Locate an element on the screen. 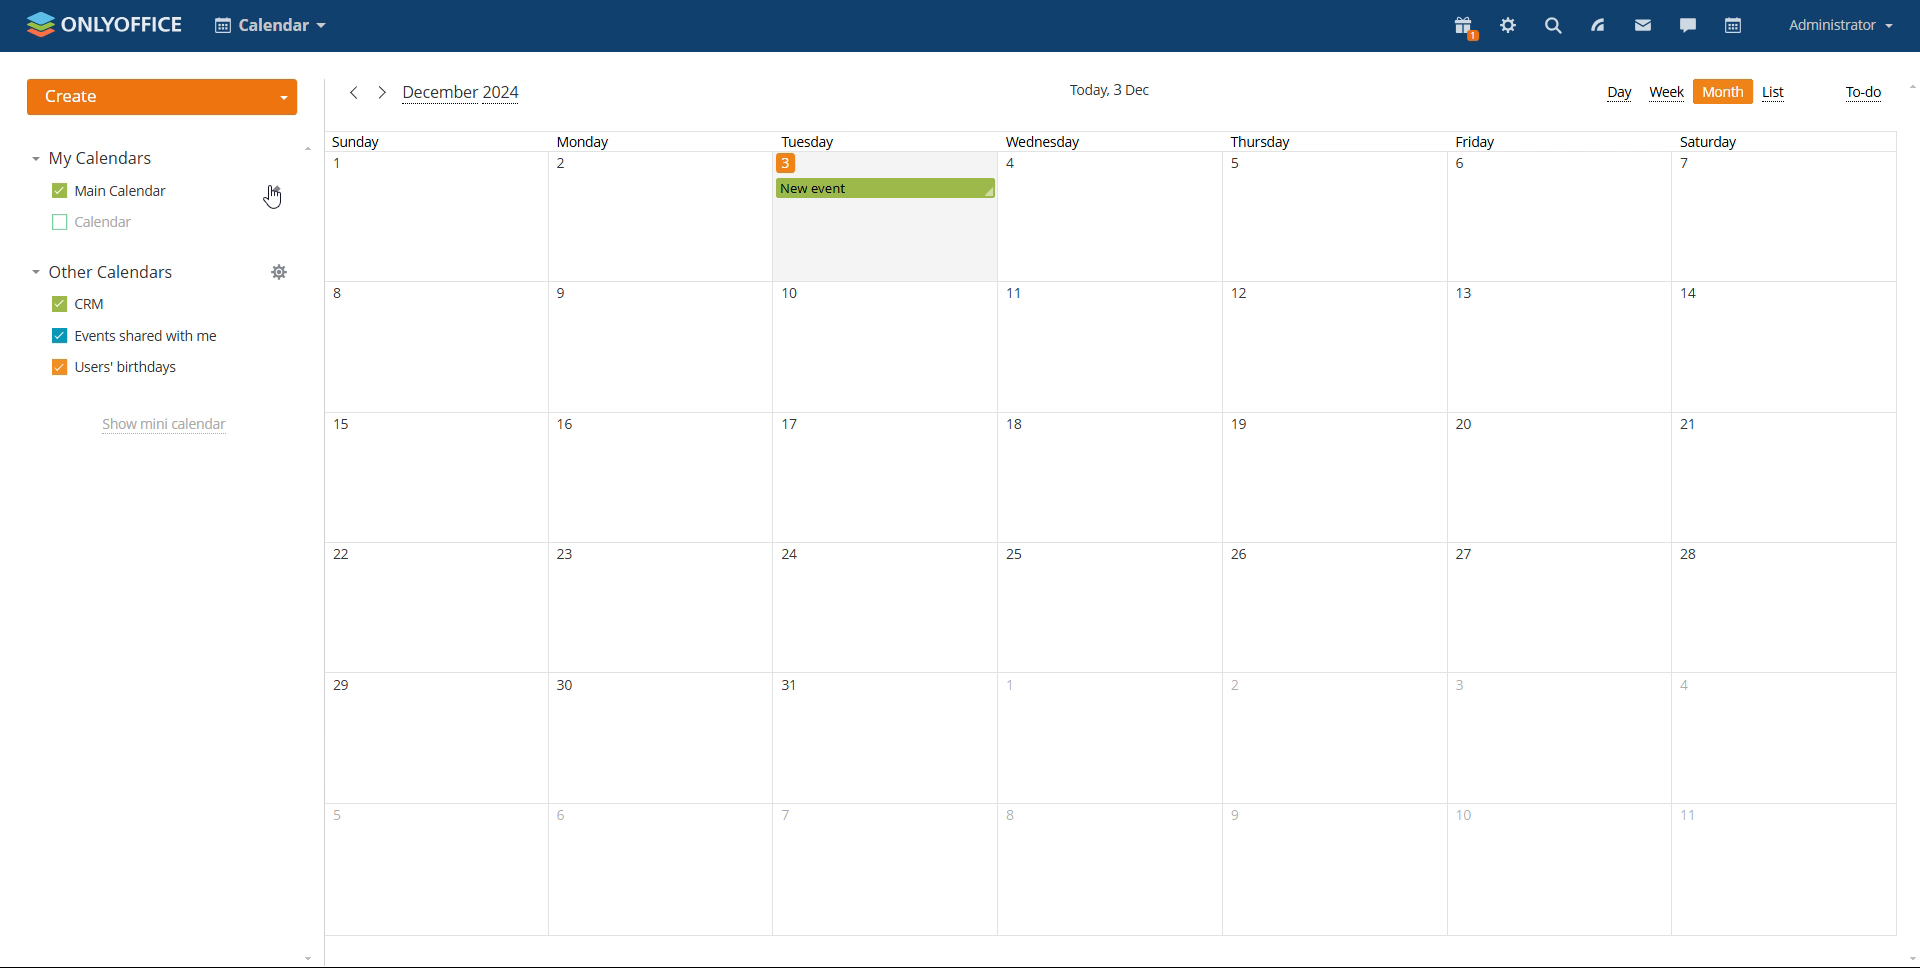 This screenshot has height=968, width=1920. date is located at coordinates (1552, 872).